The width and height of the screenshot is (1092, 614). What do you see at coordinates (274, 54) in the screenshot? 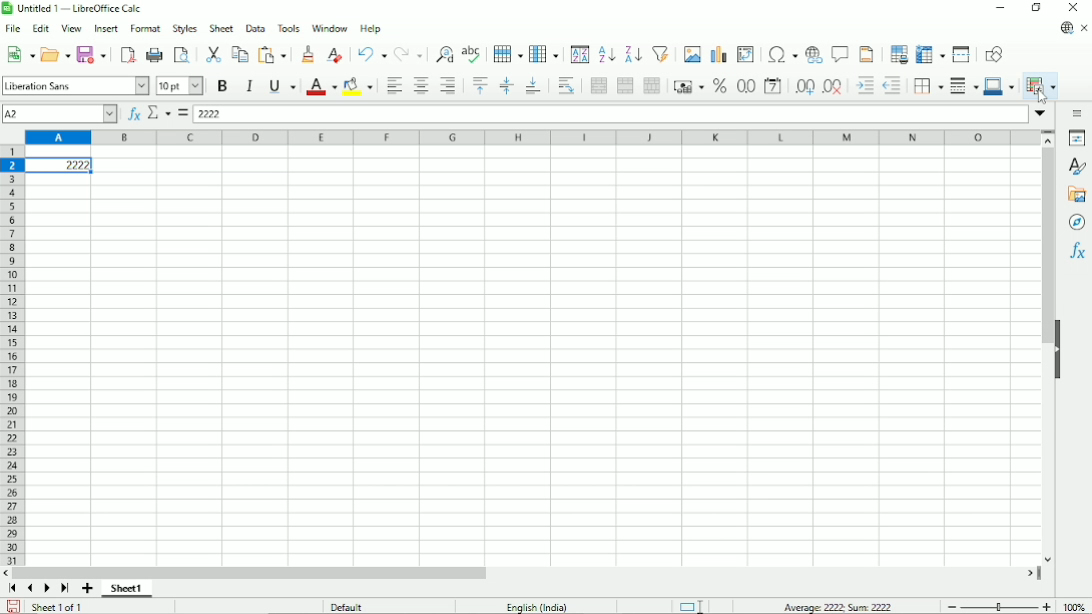
I see `Paste` at bounding box center [274, 54].